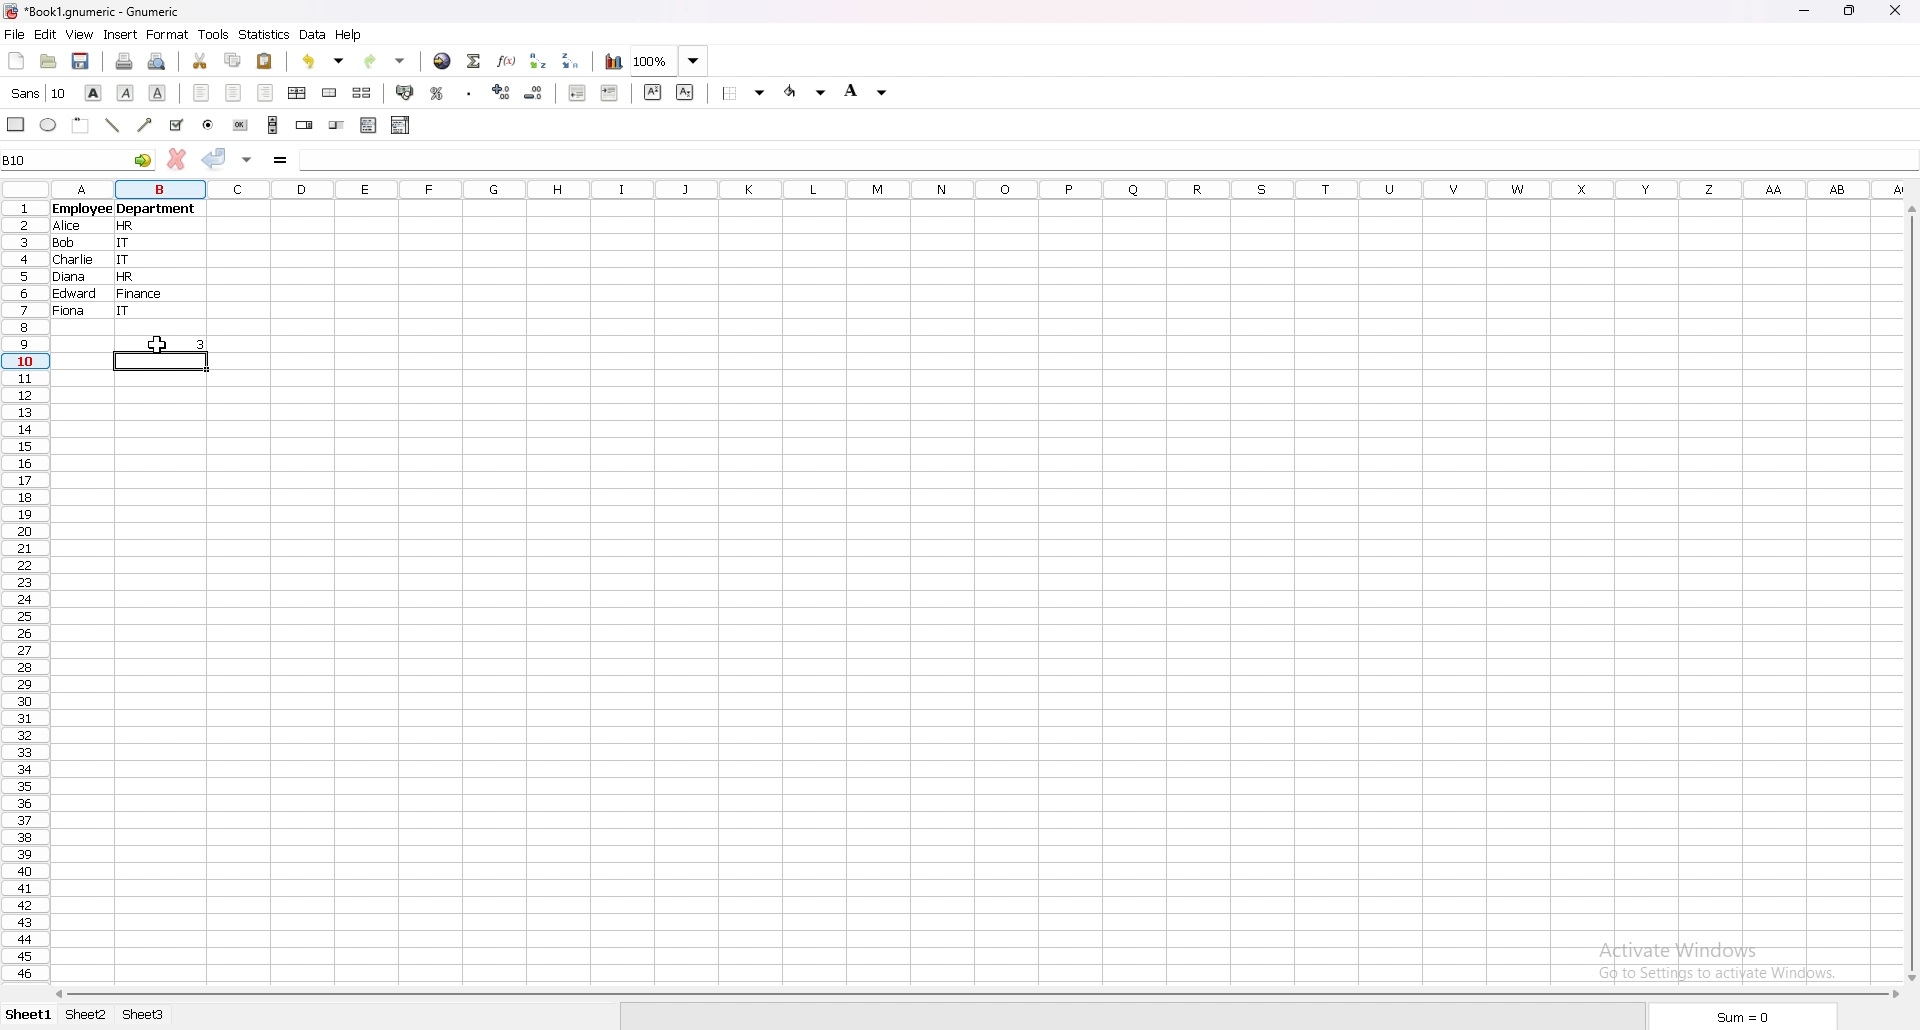 The image size is (1920, 1030). What do you see at coordinates (474, 60) in the screenshot?
I see `summation` at bounding box center [474, 60].